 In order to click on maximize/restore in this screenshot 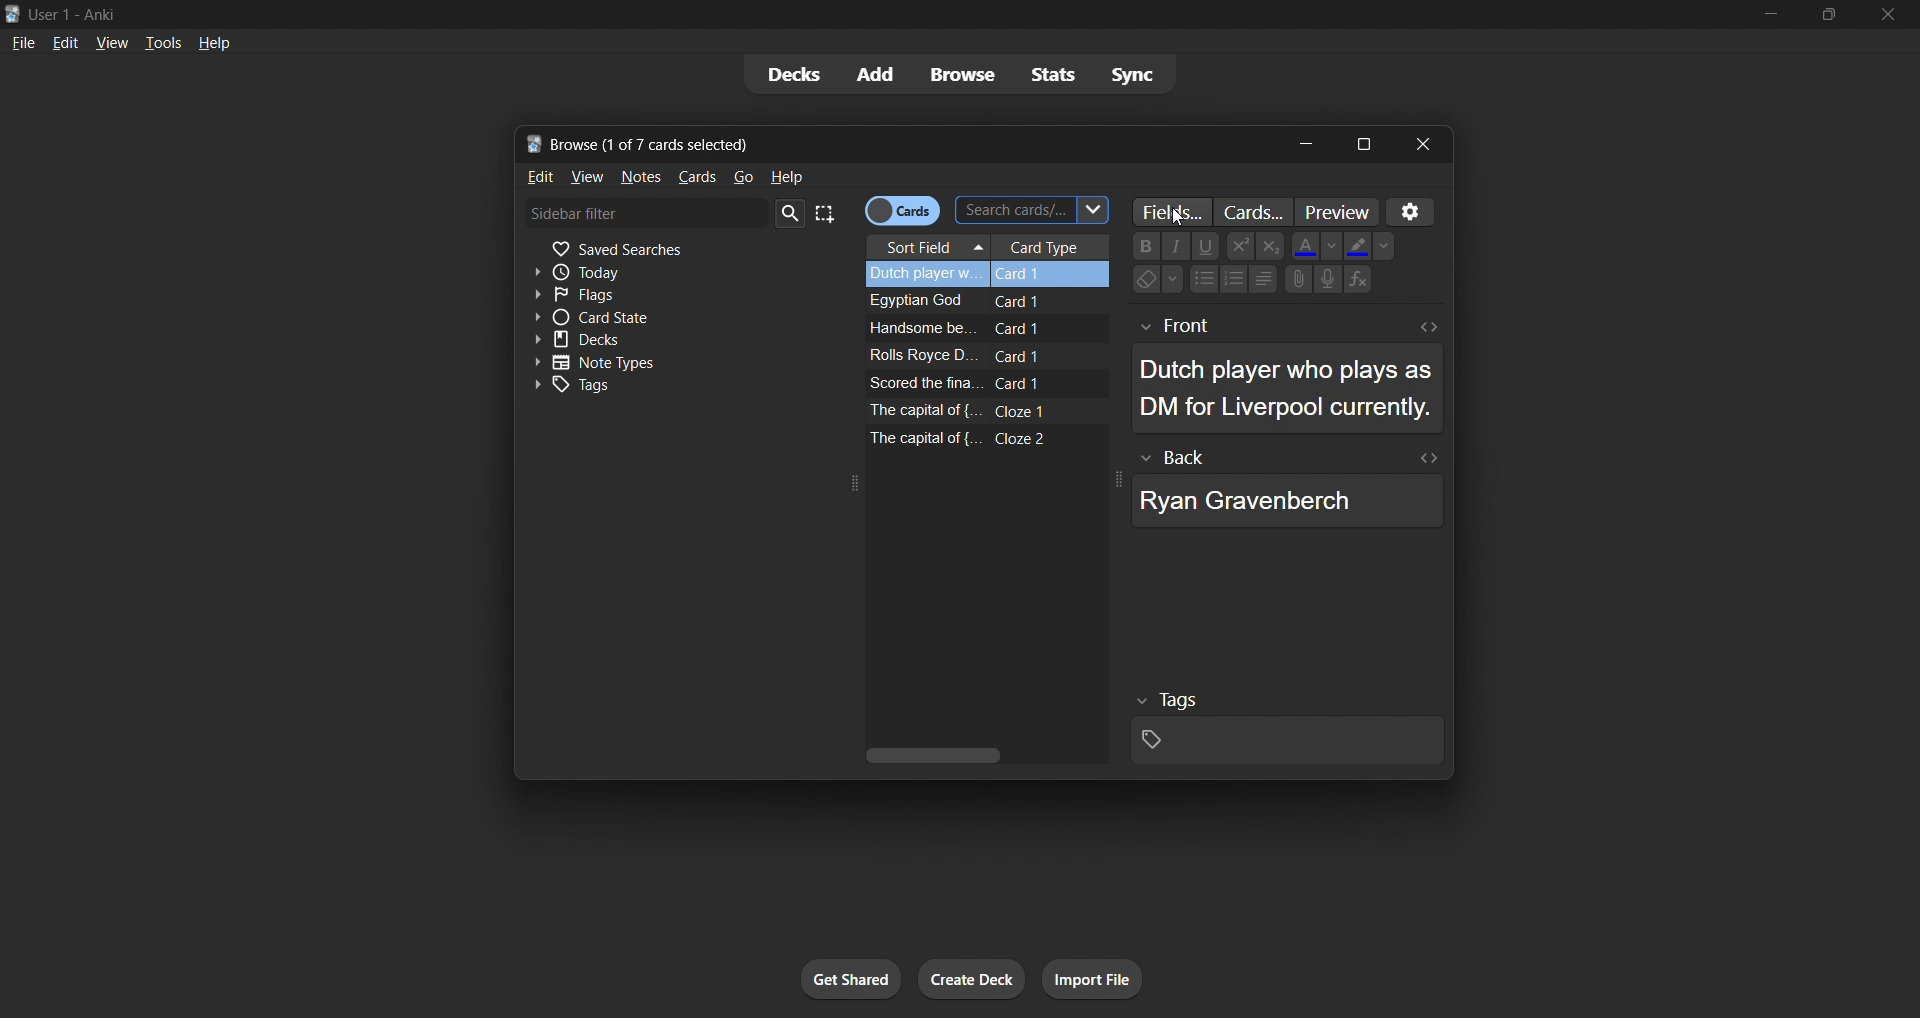, I will do `click(1826, 16)`.